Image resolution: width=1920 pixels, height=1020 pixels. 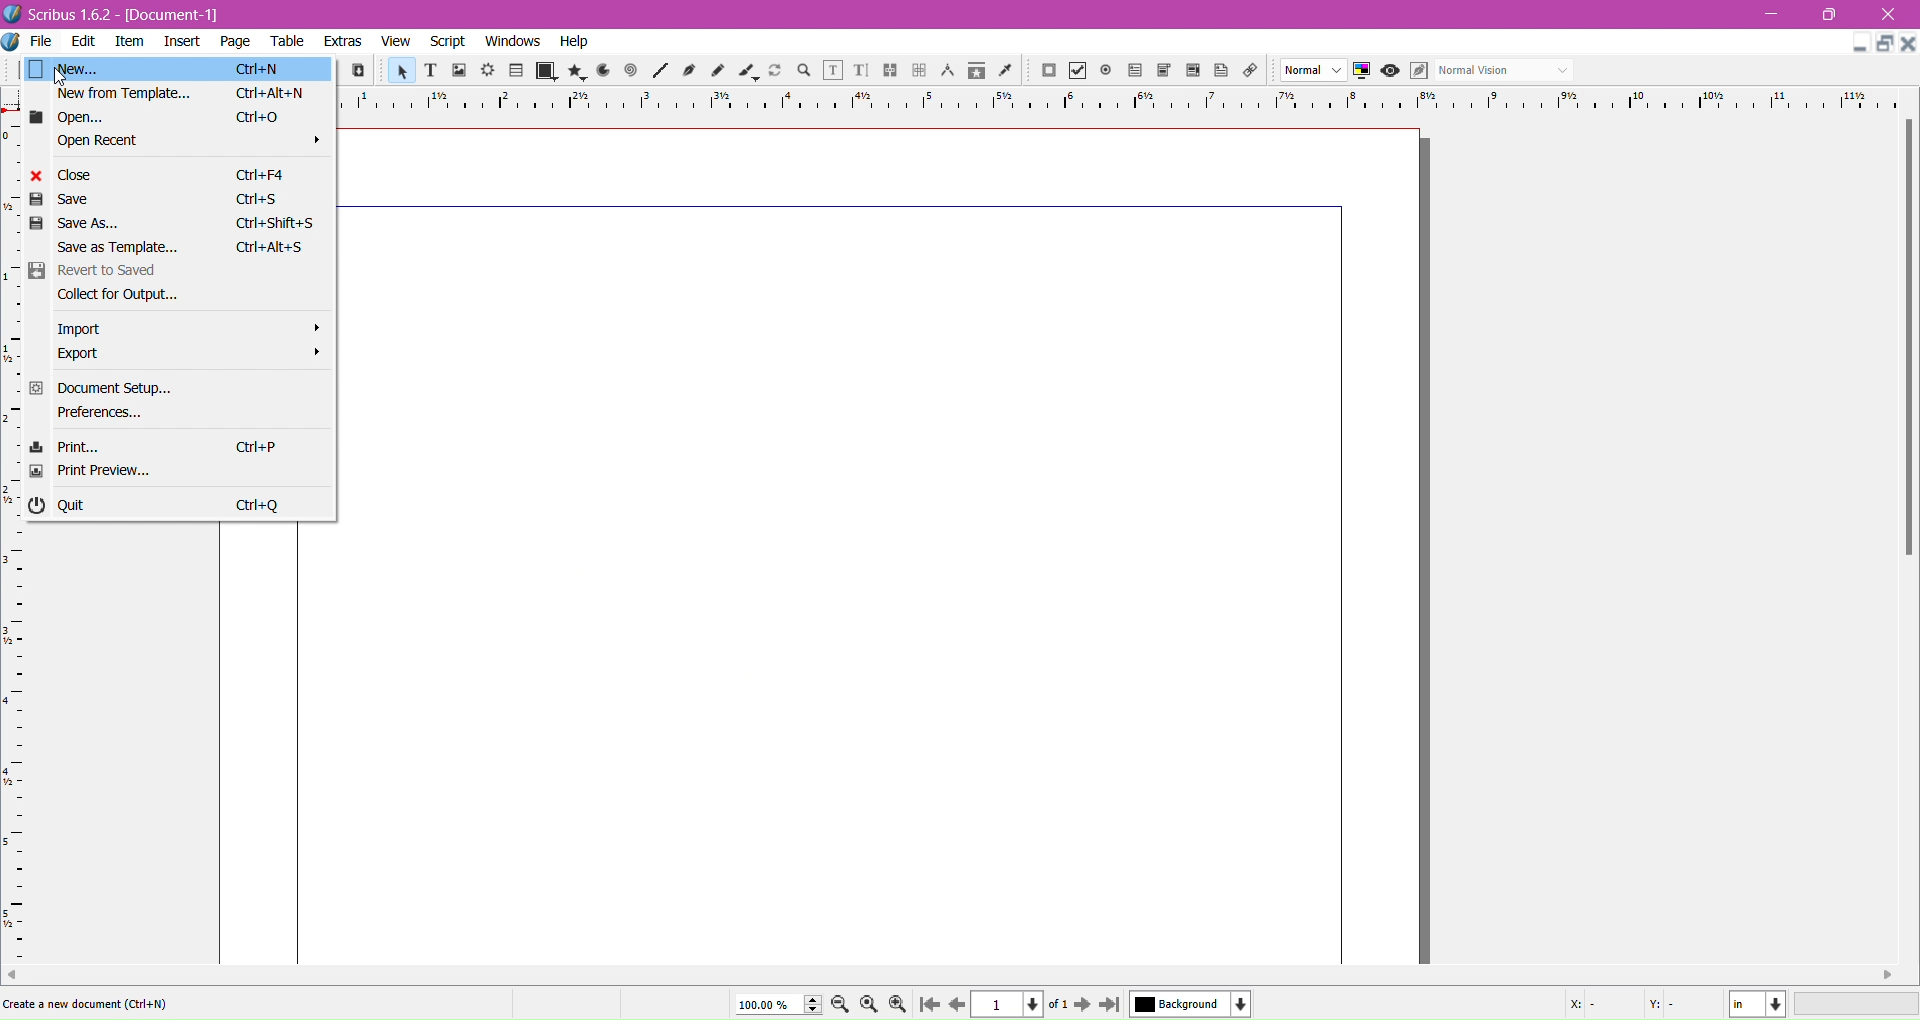 What do you see at coordinates (44, 42) in the screenshot?
I see `file ` at bounding box center [44, 42].